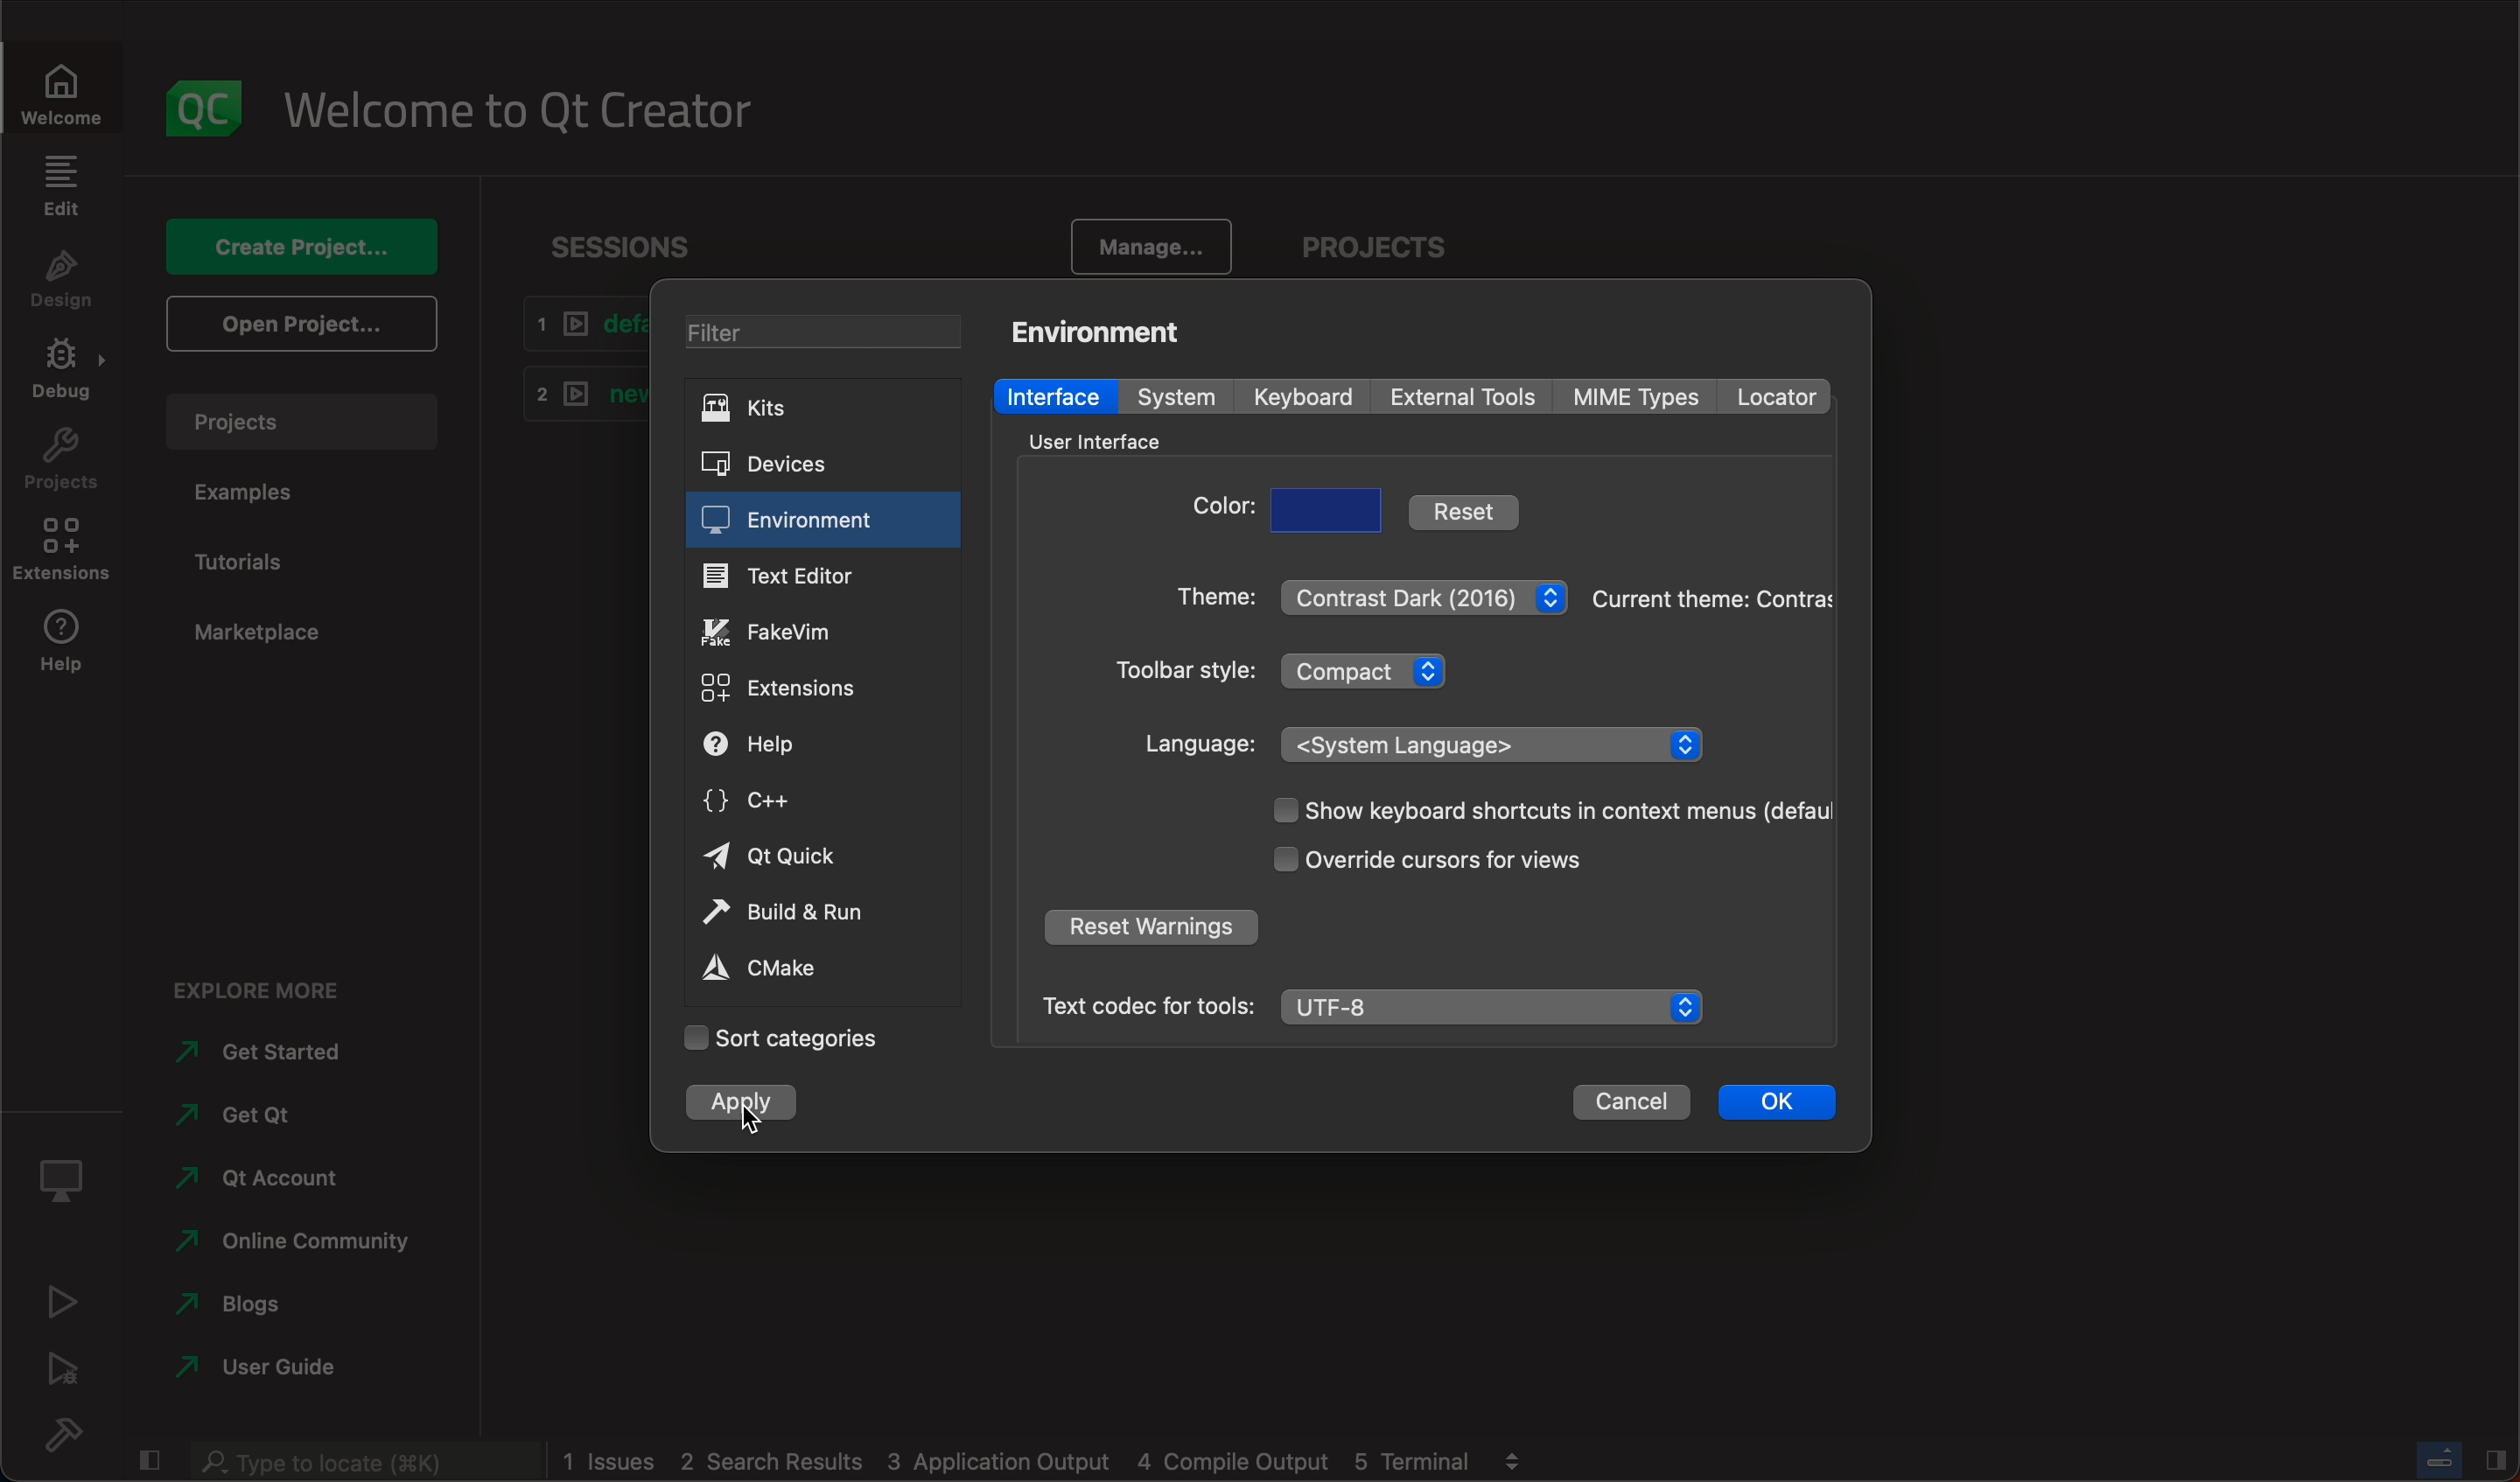  I want to click on theme, so click(1709, 596).